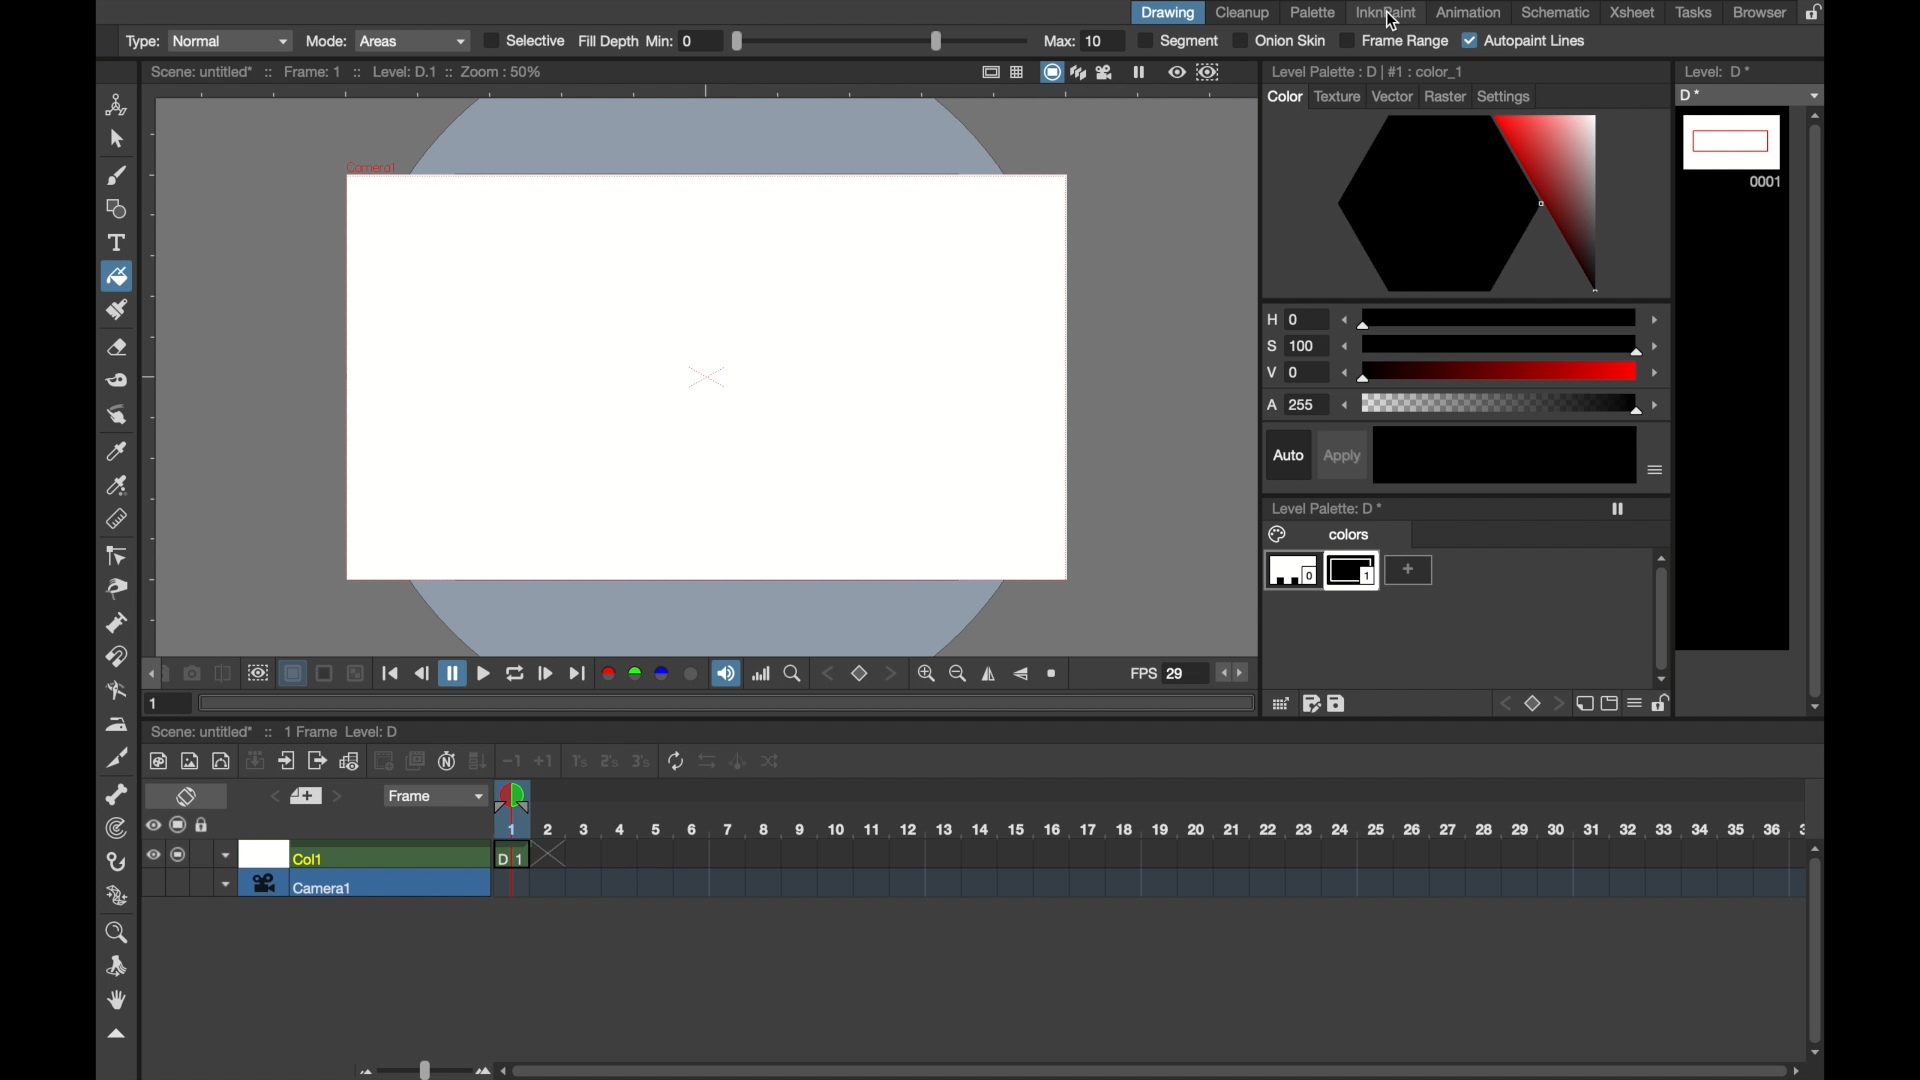 The image size is (1920, 1080). I want to click on scale, so click(1502, 343).